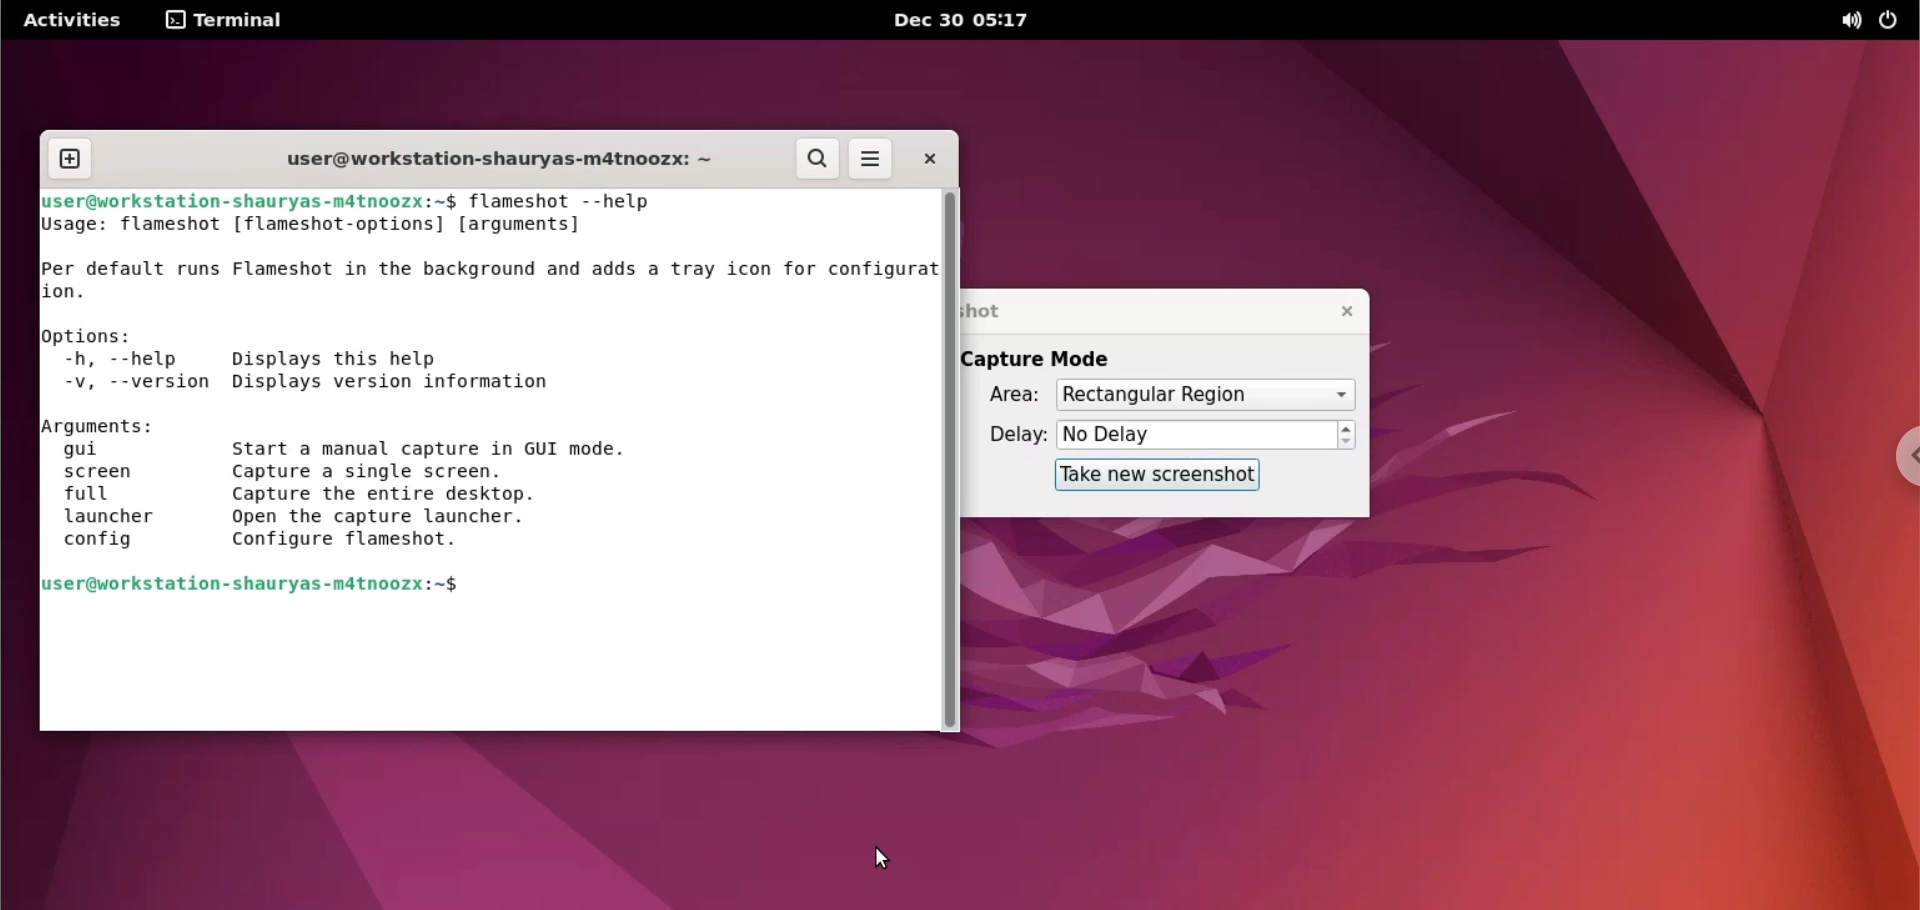 The height and width of the screenshot is (910, 1920). Describe the element at coordinates (817, 159) in the screenshot. I see `search ` at that location.